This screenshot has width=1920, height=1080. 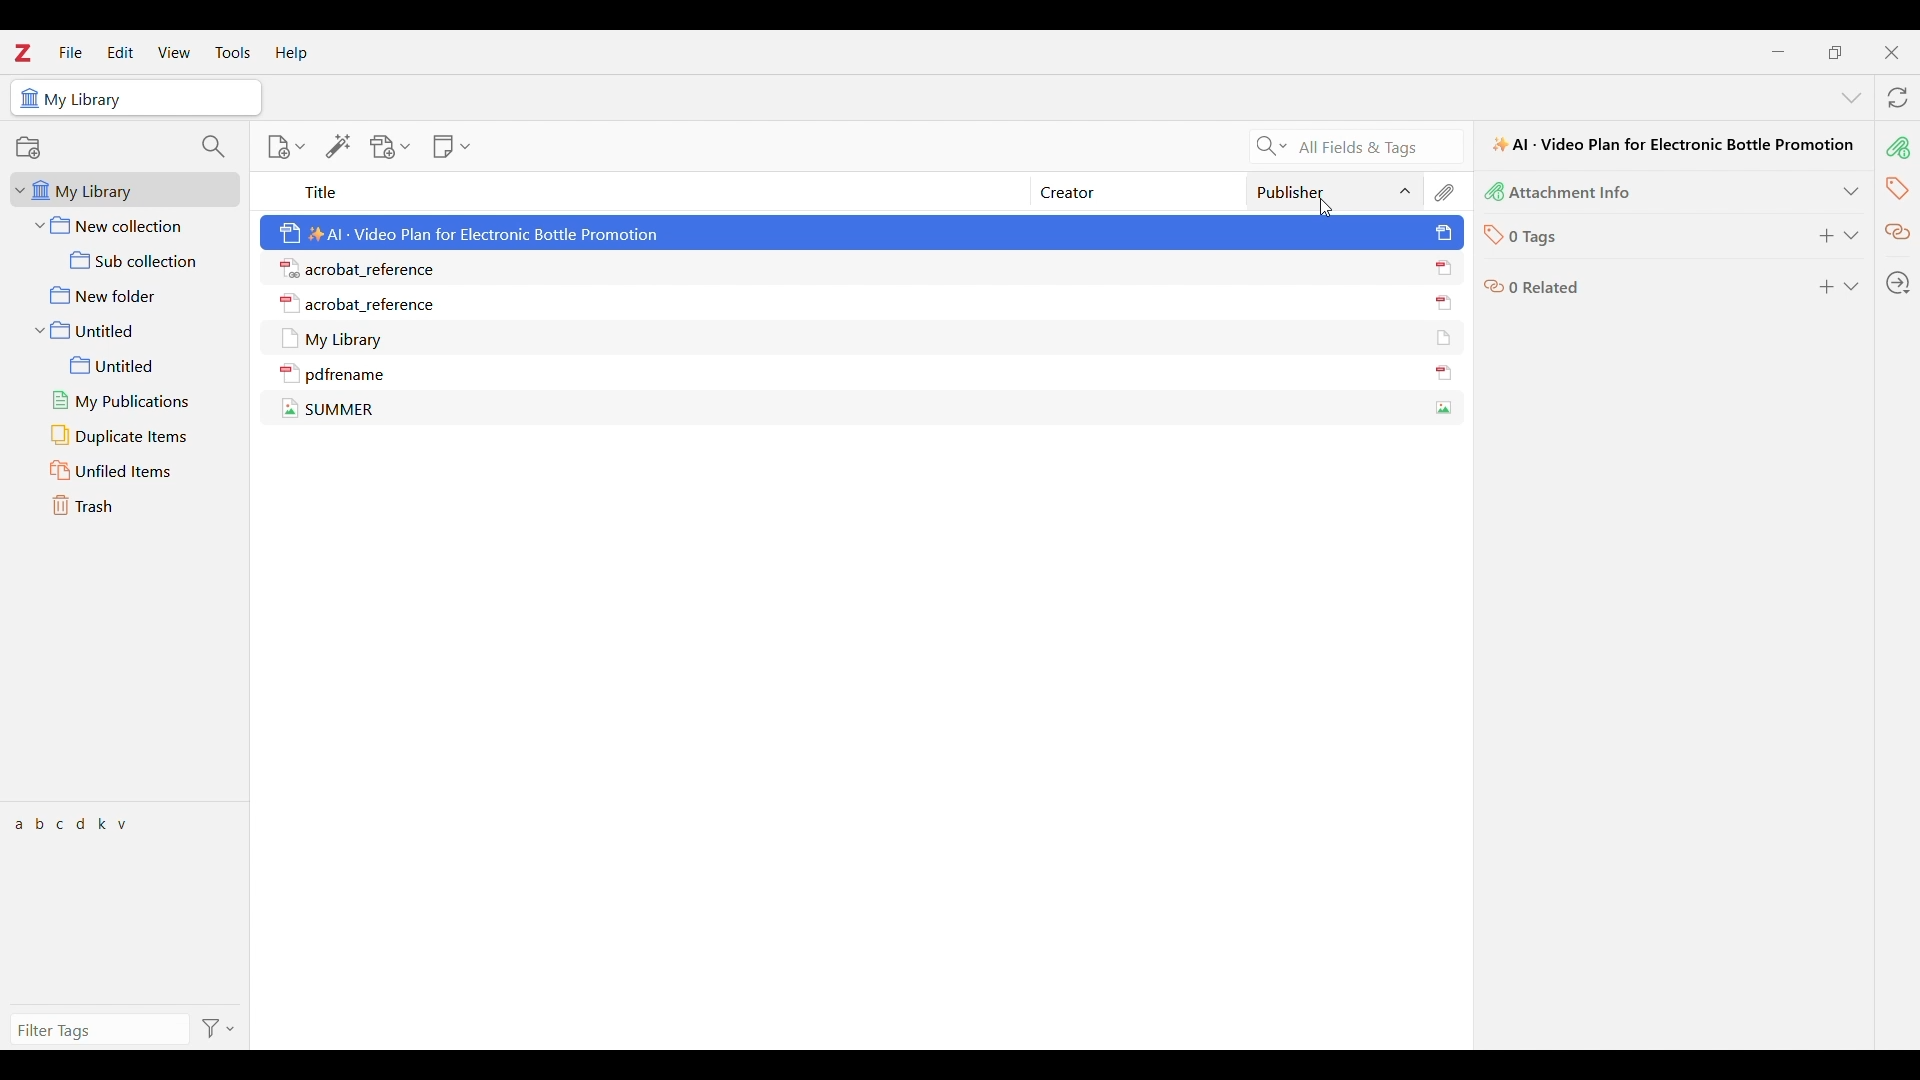 I want to click on Expand tags, so click(x=1851, y=236).